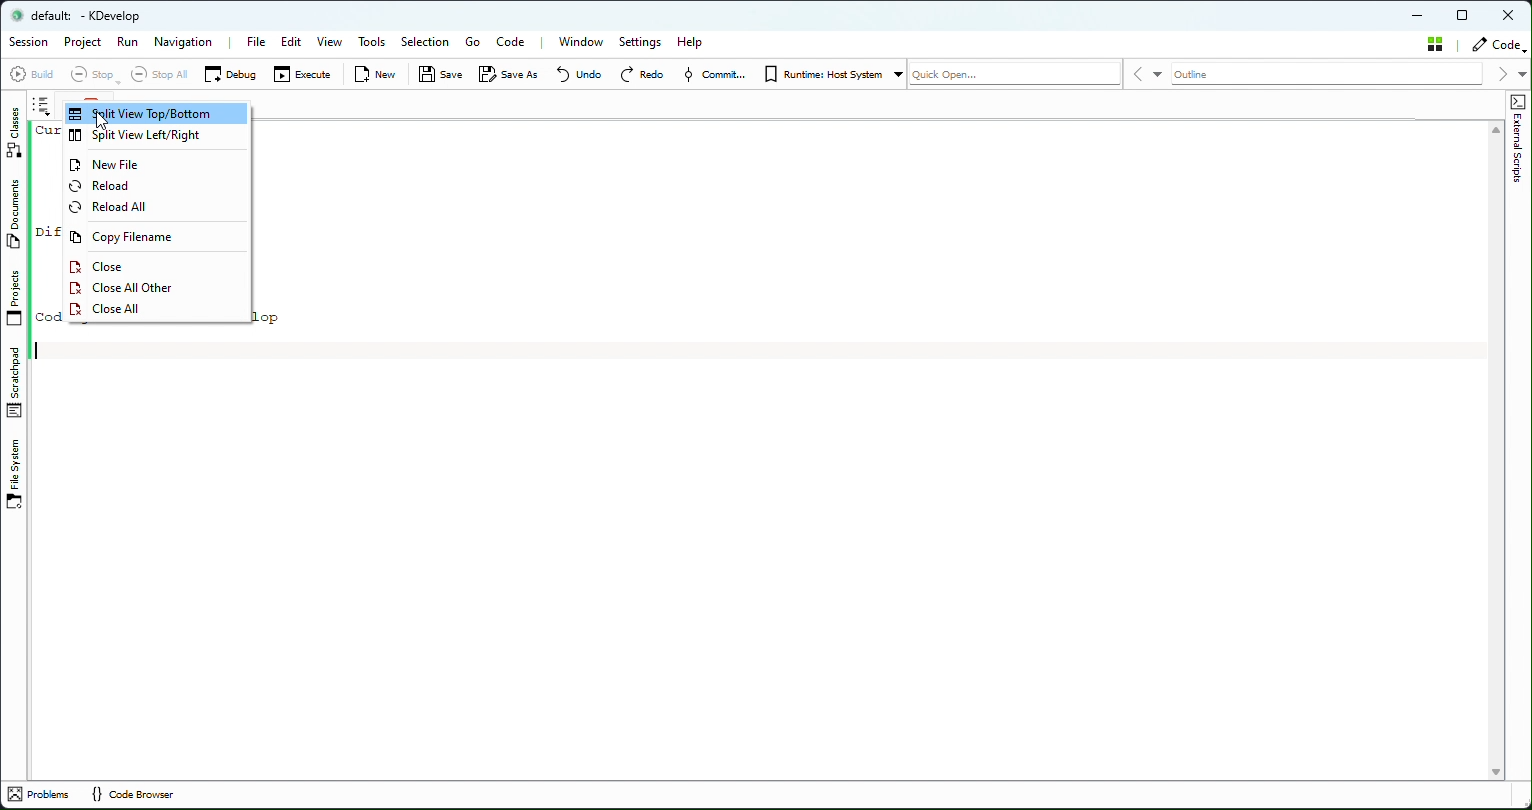  I want to click on Code, so click(1498, 44).